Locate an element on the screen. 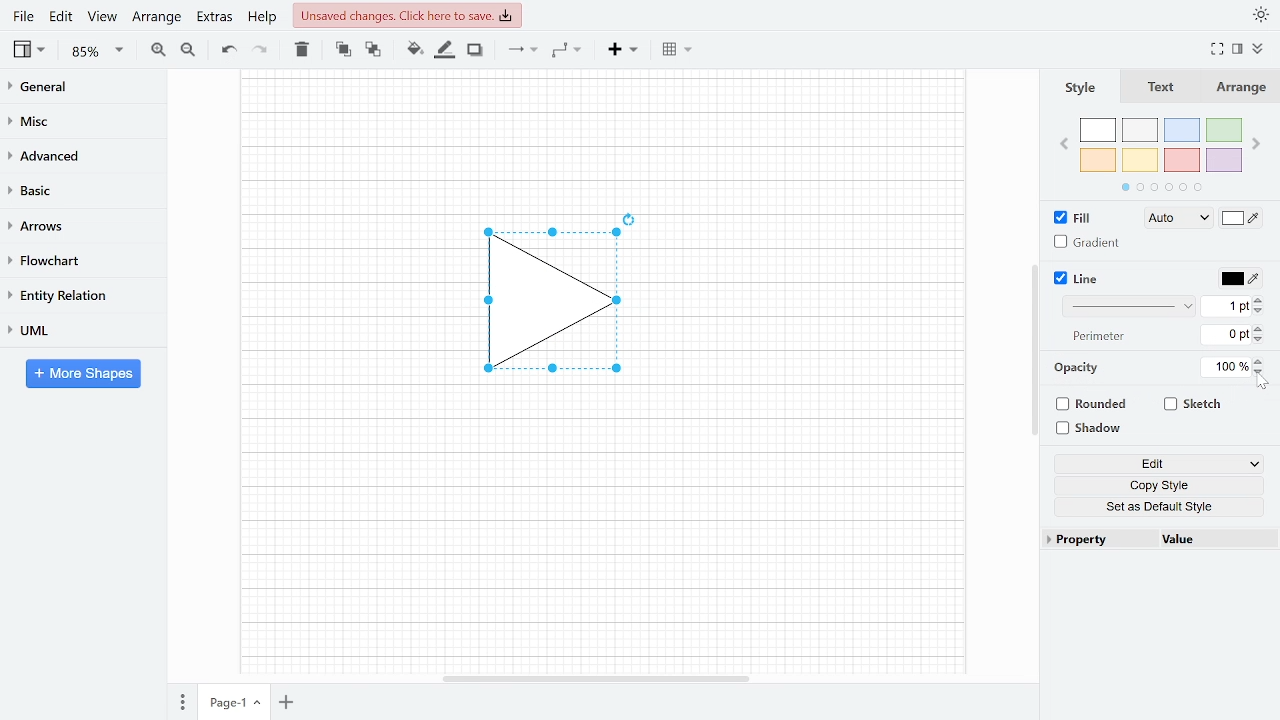 The width and height of the screenshot is (1280, 720). Undo is located at coordinates (228, 50).